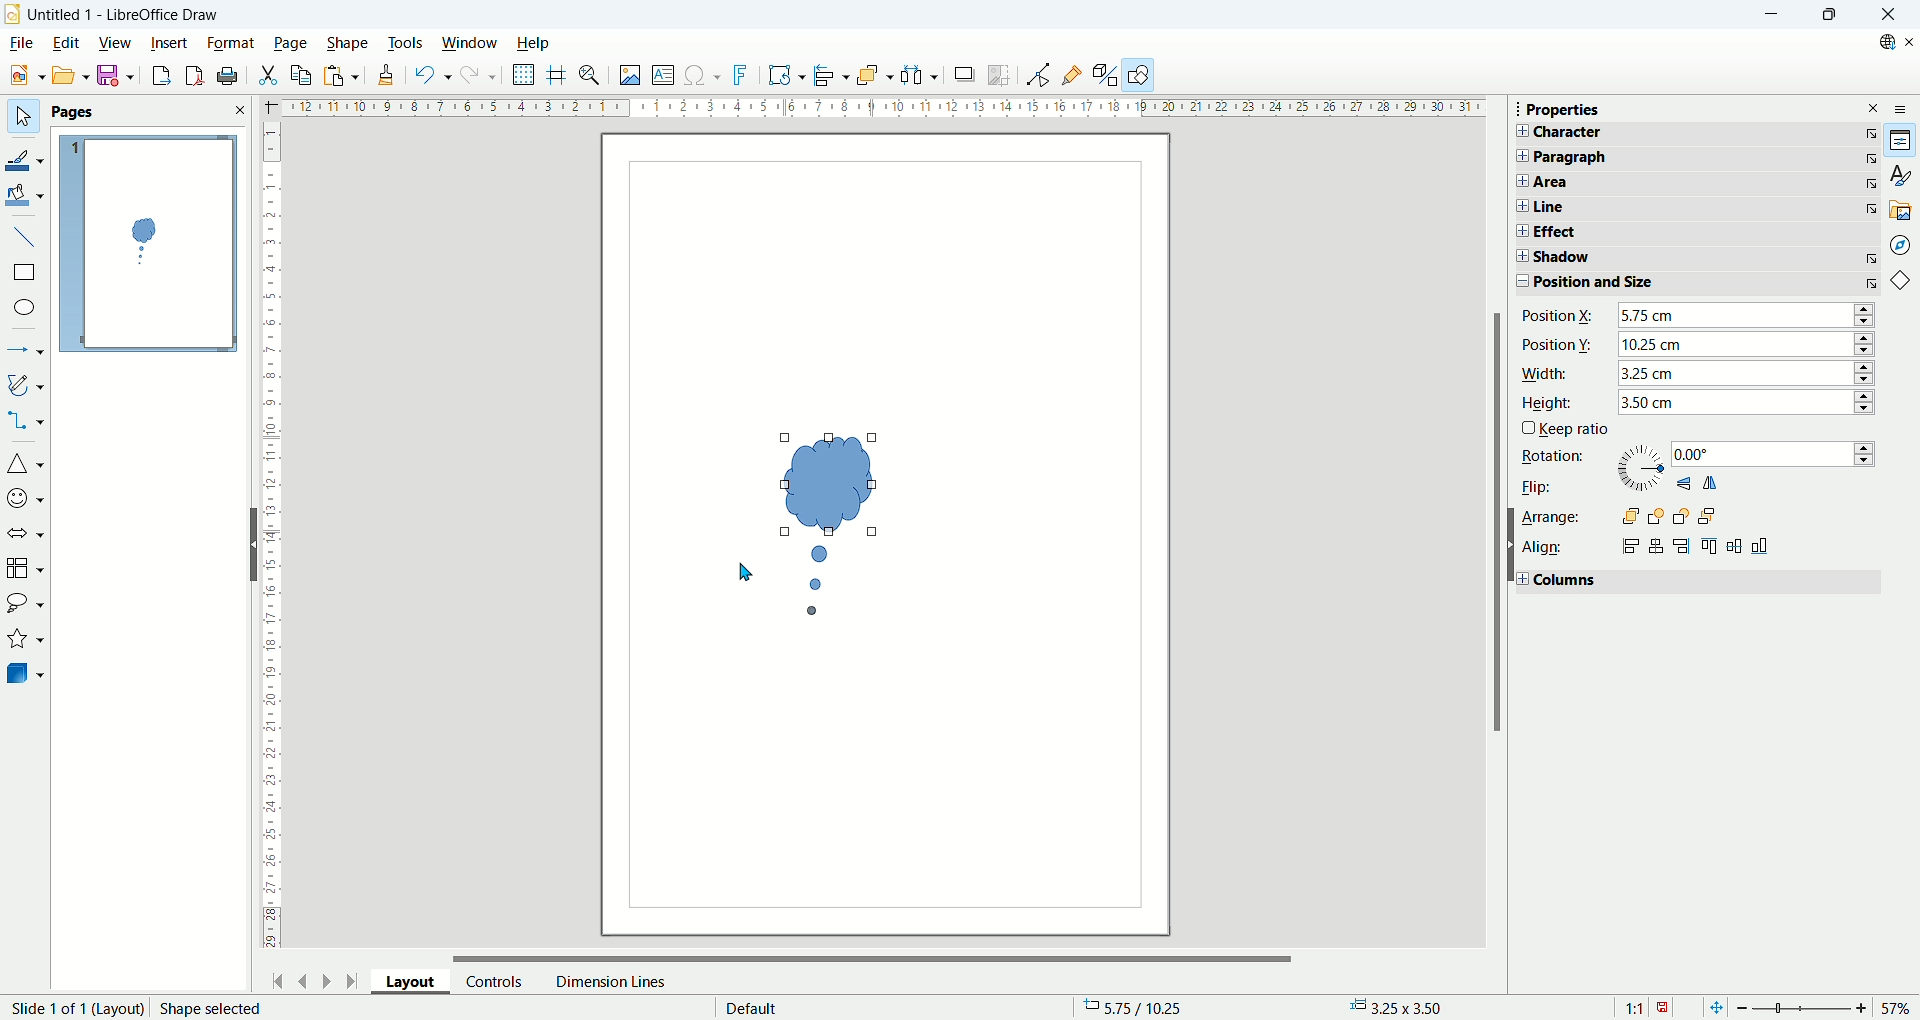  I want to click on lines and arrows, so click(26, 352).